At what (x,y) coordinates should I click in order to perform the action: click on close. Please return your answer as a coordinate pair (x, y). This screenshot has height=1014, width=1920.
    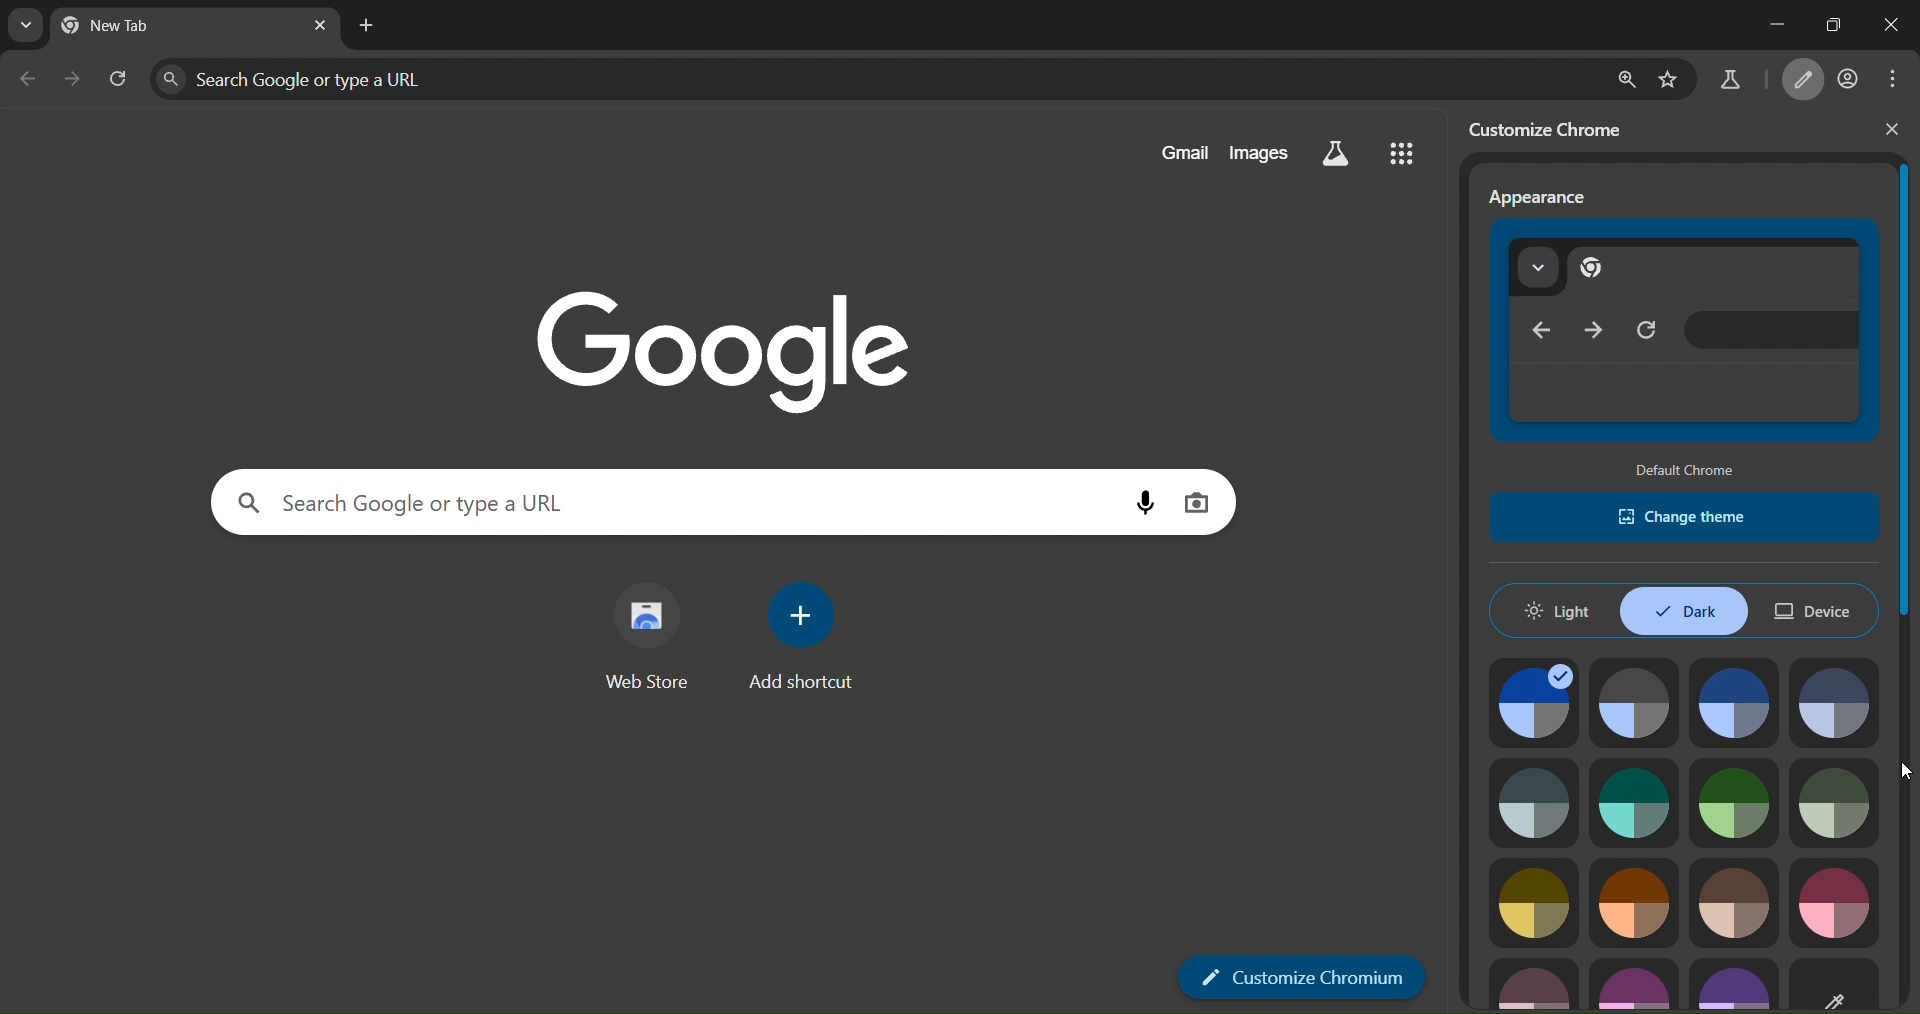
    Looking at the image, I should click on (1891, 130).